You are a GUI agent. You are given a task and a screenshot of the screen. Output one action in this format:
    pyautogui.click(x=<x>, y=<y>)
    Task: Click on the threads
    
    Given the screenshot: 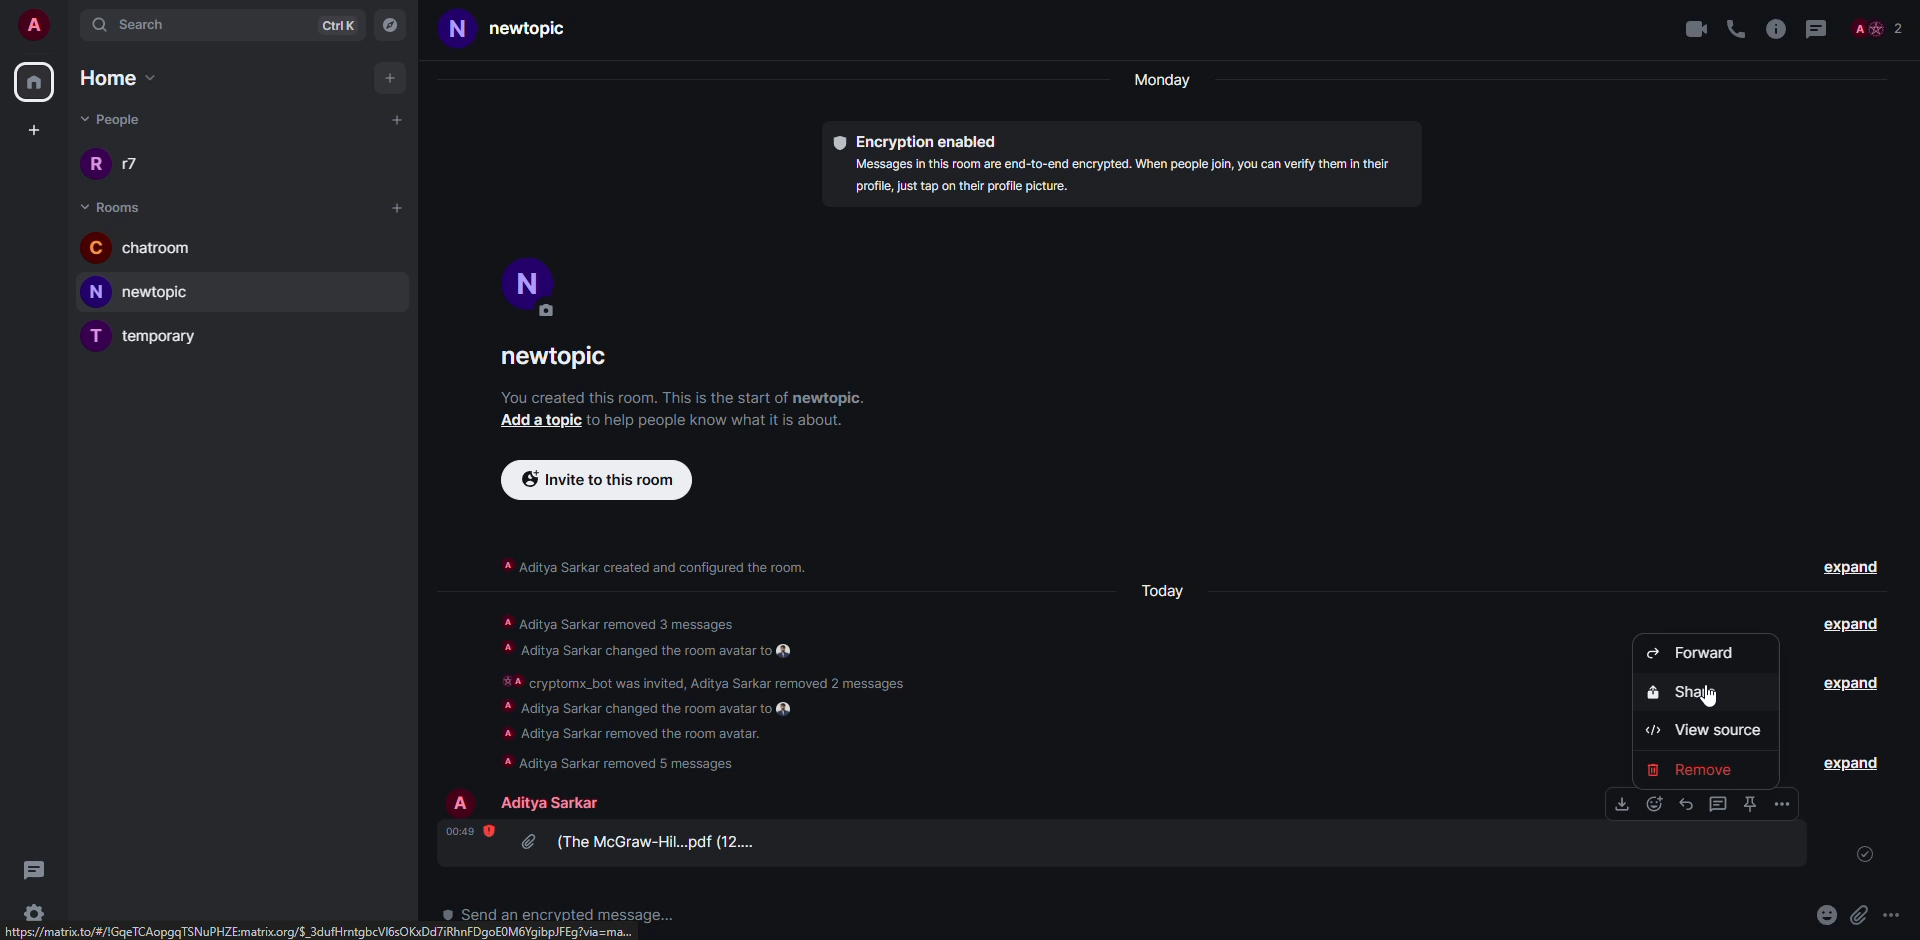 What is the action you would take?
    pyautogui.click(x=33, y=869)
    